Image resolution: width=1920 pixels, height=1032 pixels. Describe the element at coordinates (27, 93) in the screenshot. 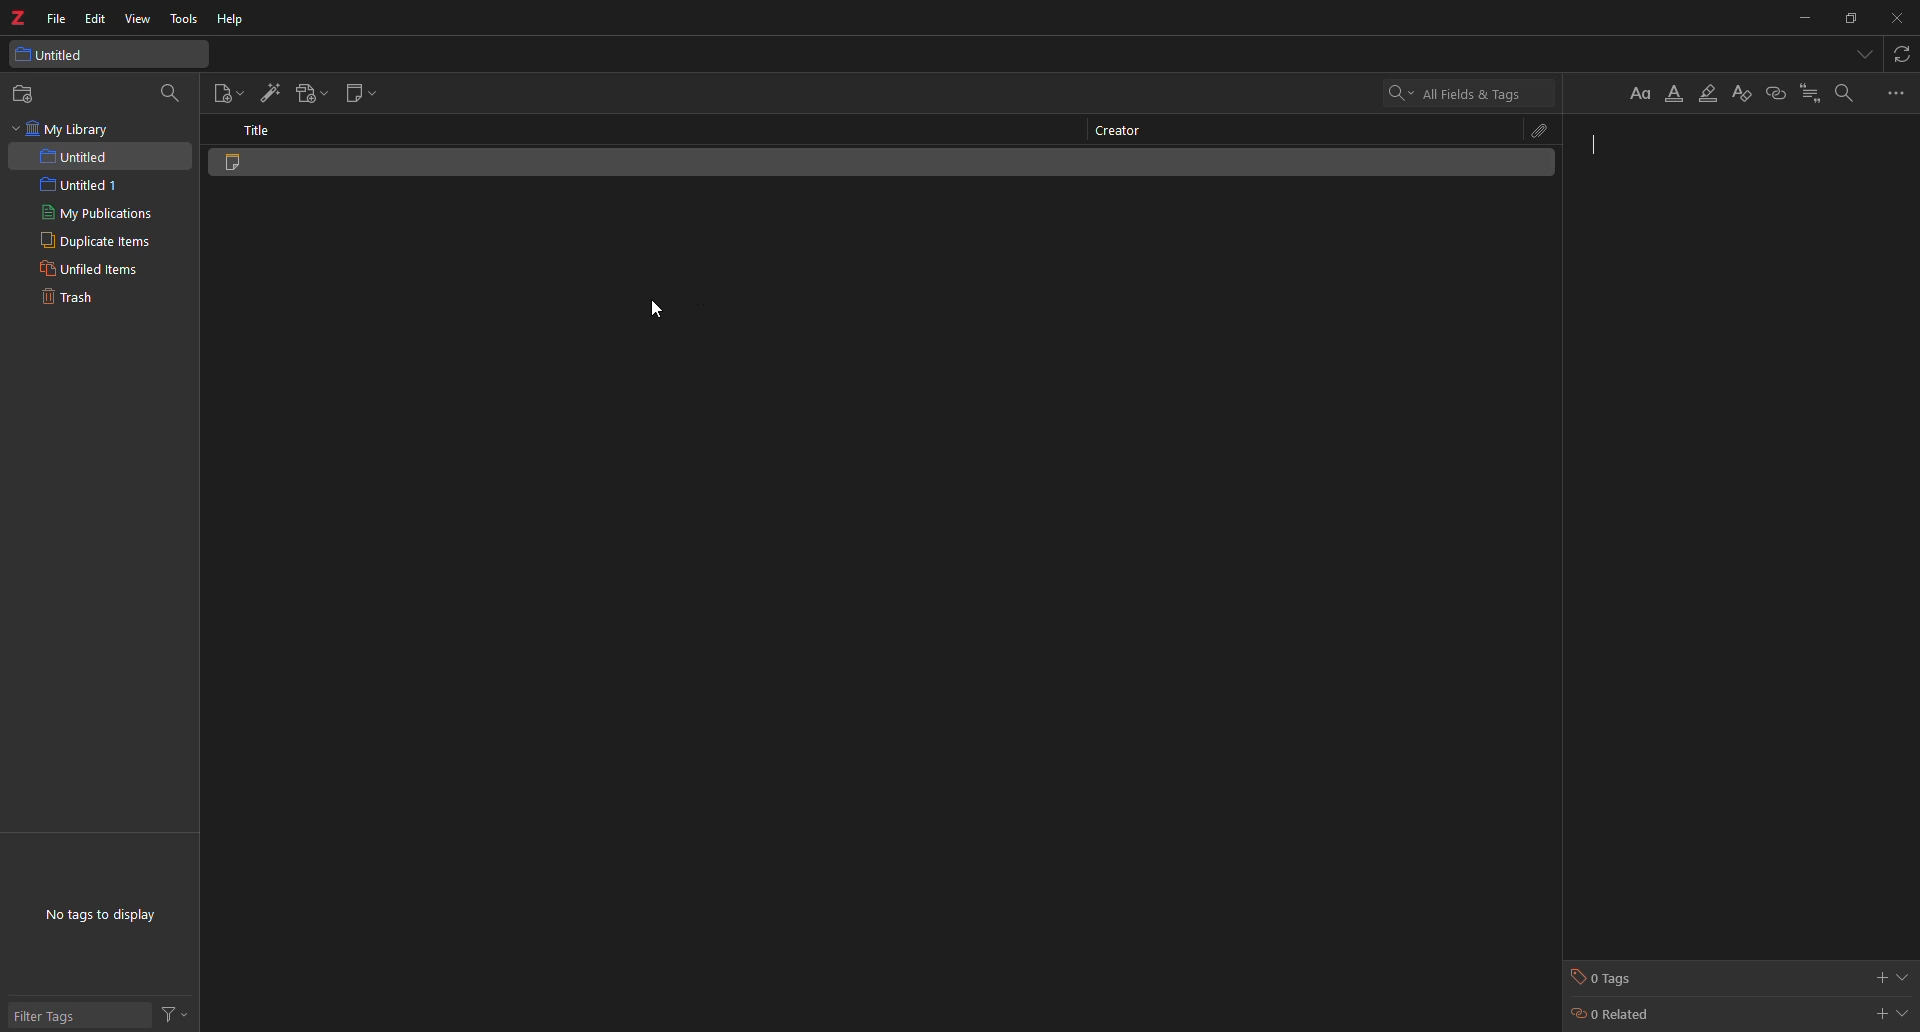

I see `new collection` at that location.